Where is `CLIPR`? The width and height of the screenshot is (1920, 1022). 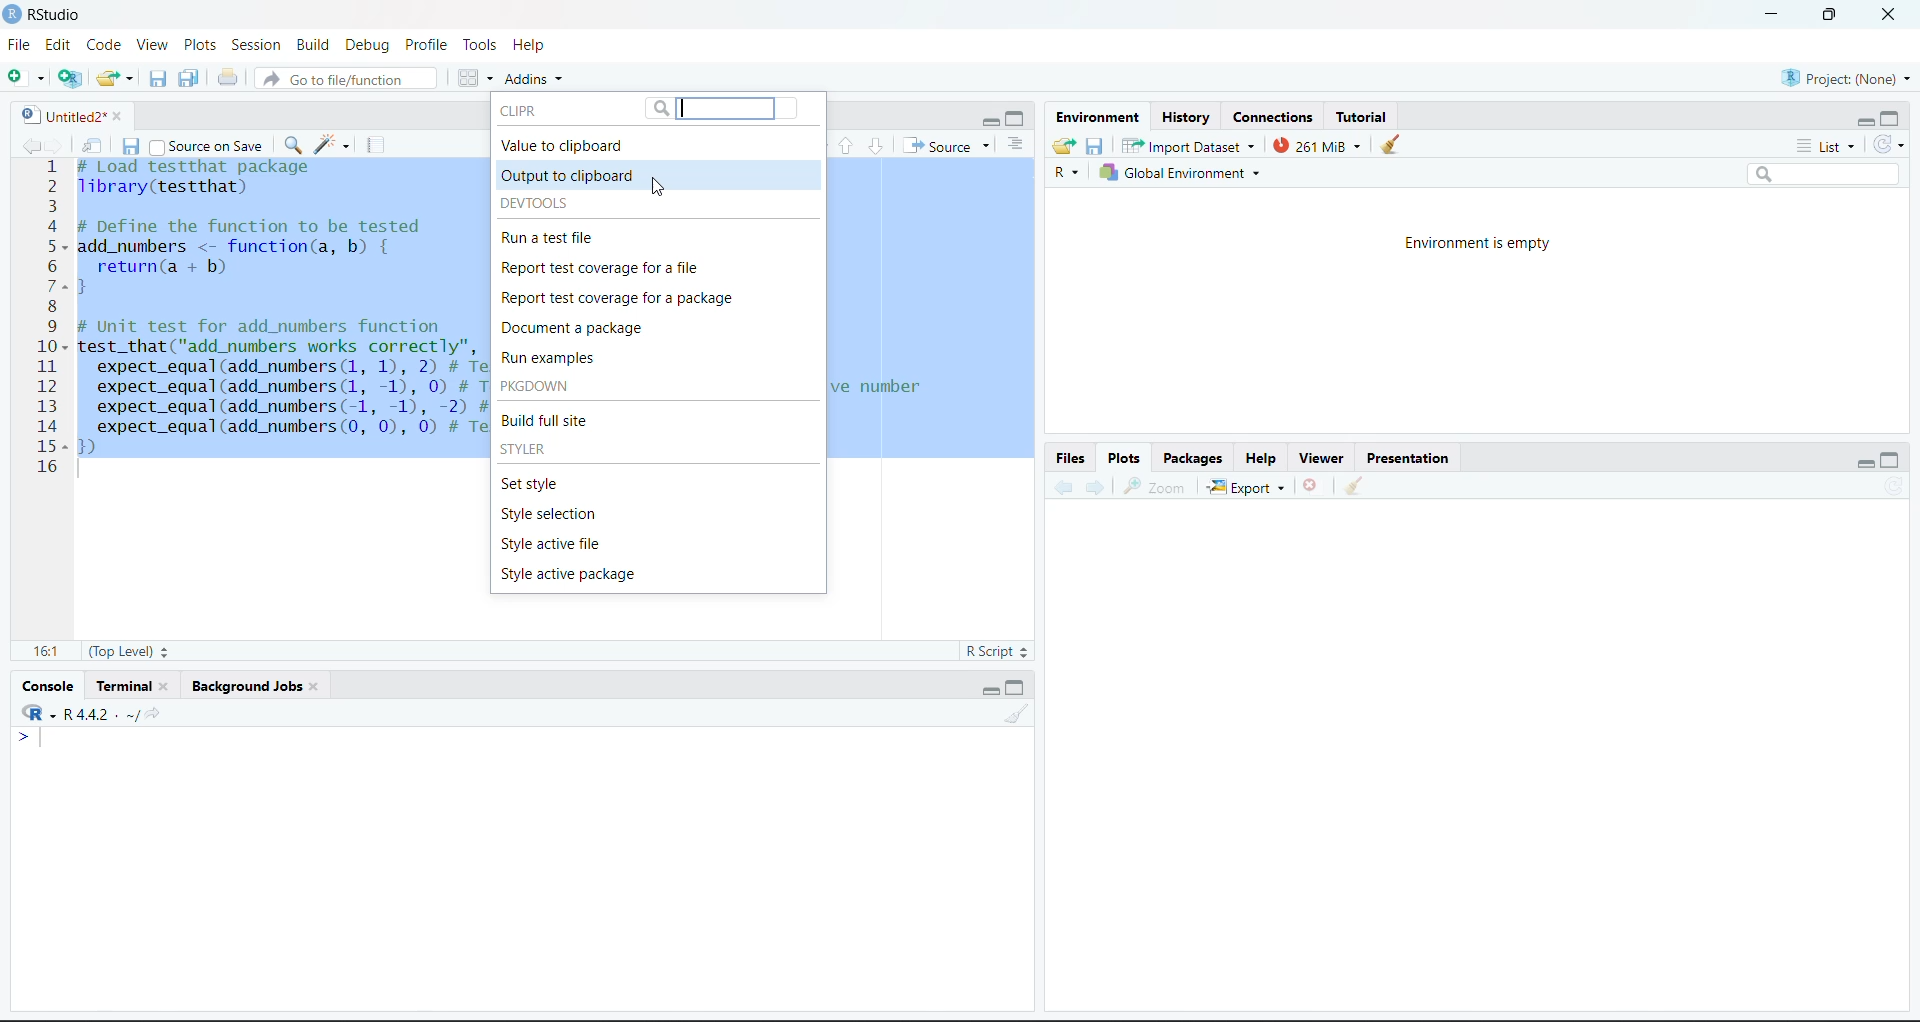 CLIPR is located at coordinates (525, 111).